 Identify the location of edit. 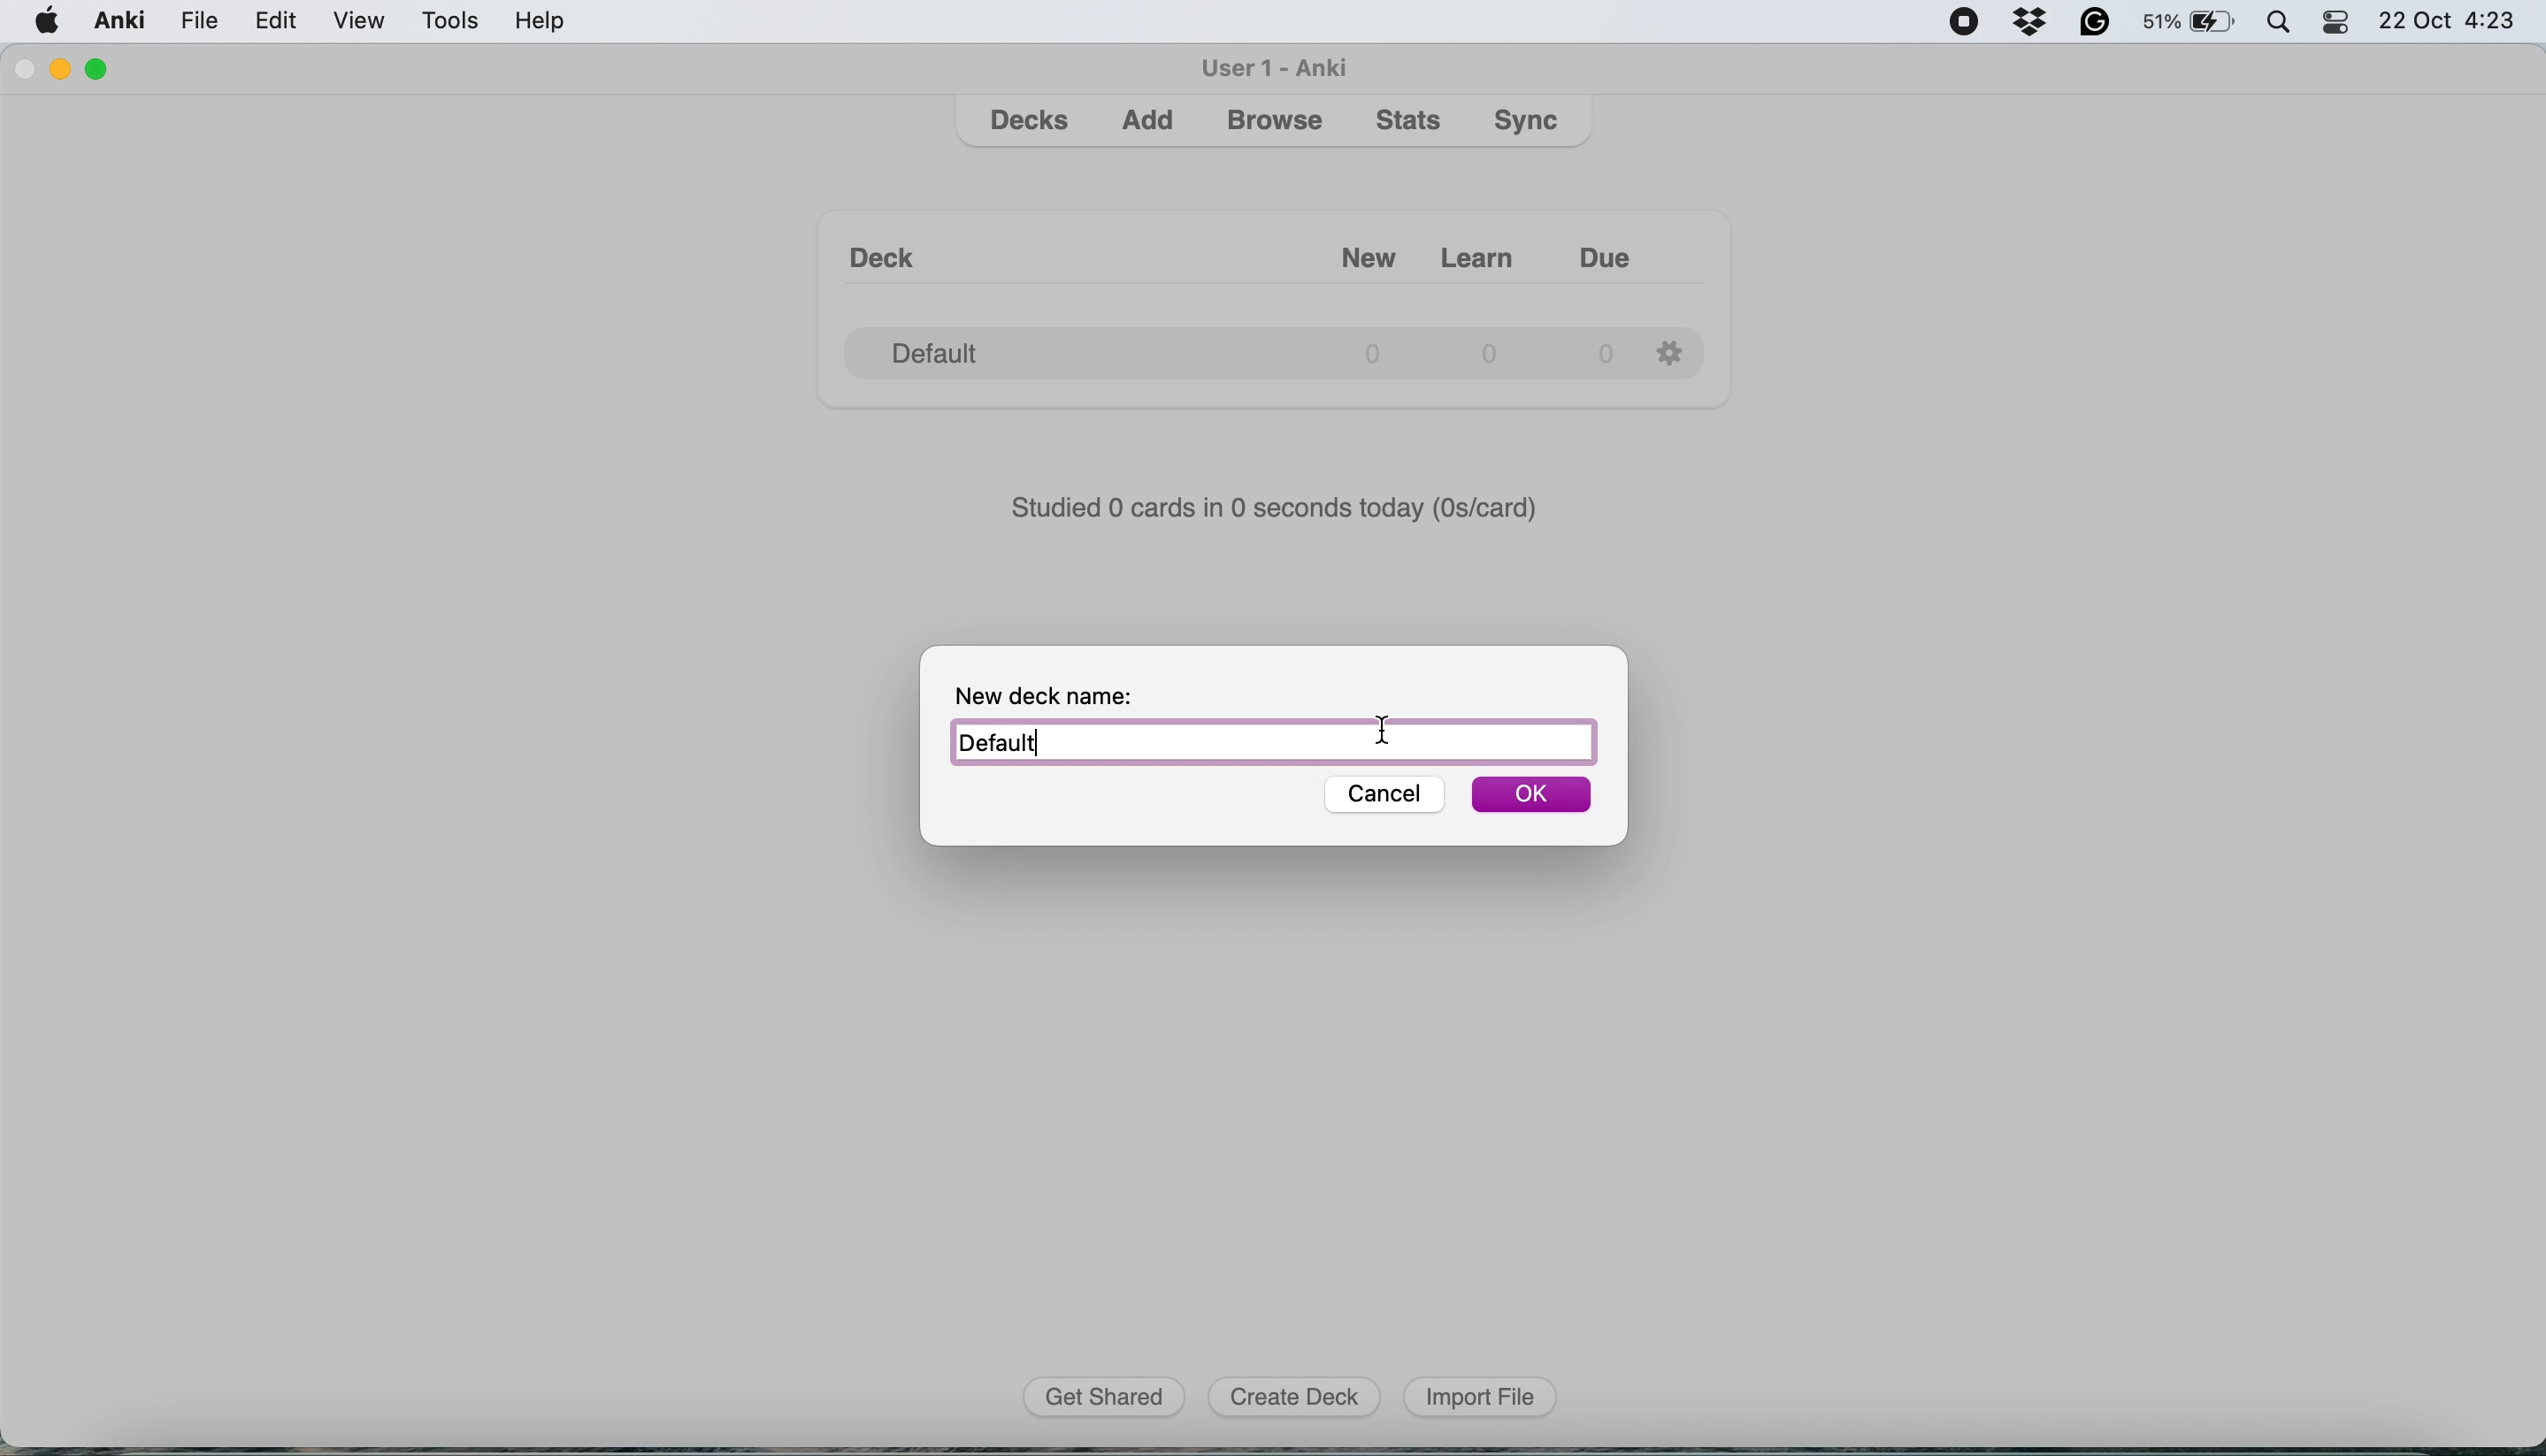
(278, 24).